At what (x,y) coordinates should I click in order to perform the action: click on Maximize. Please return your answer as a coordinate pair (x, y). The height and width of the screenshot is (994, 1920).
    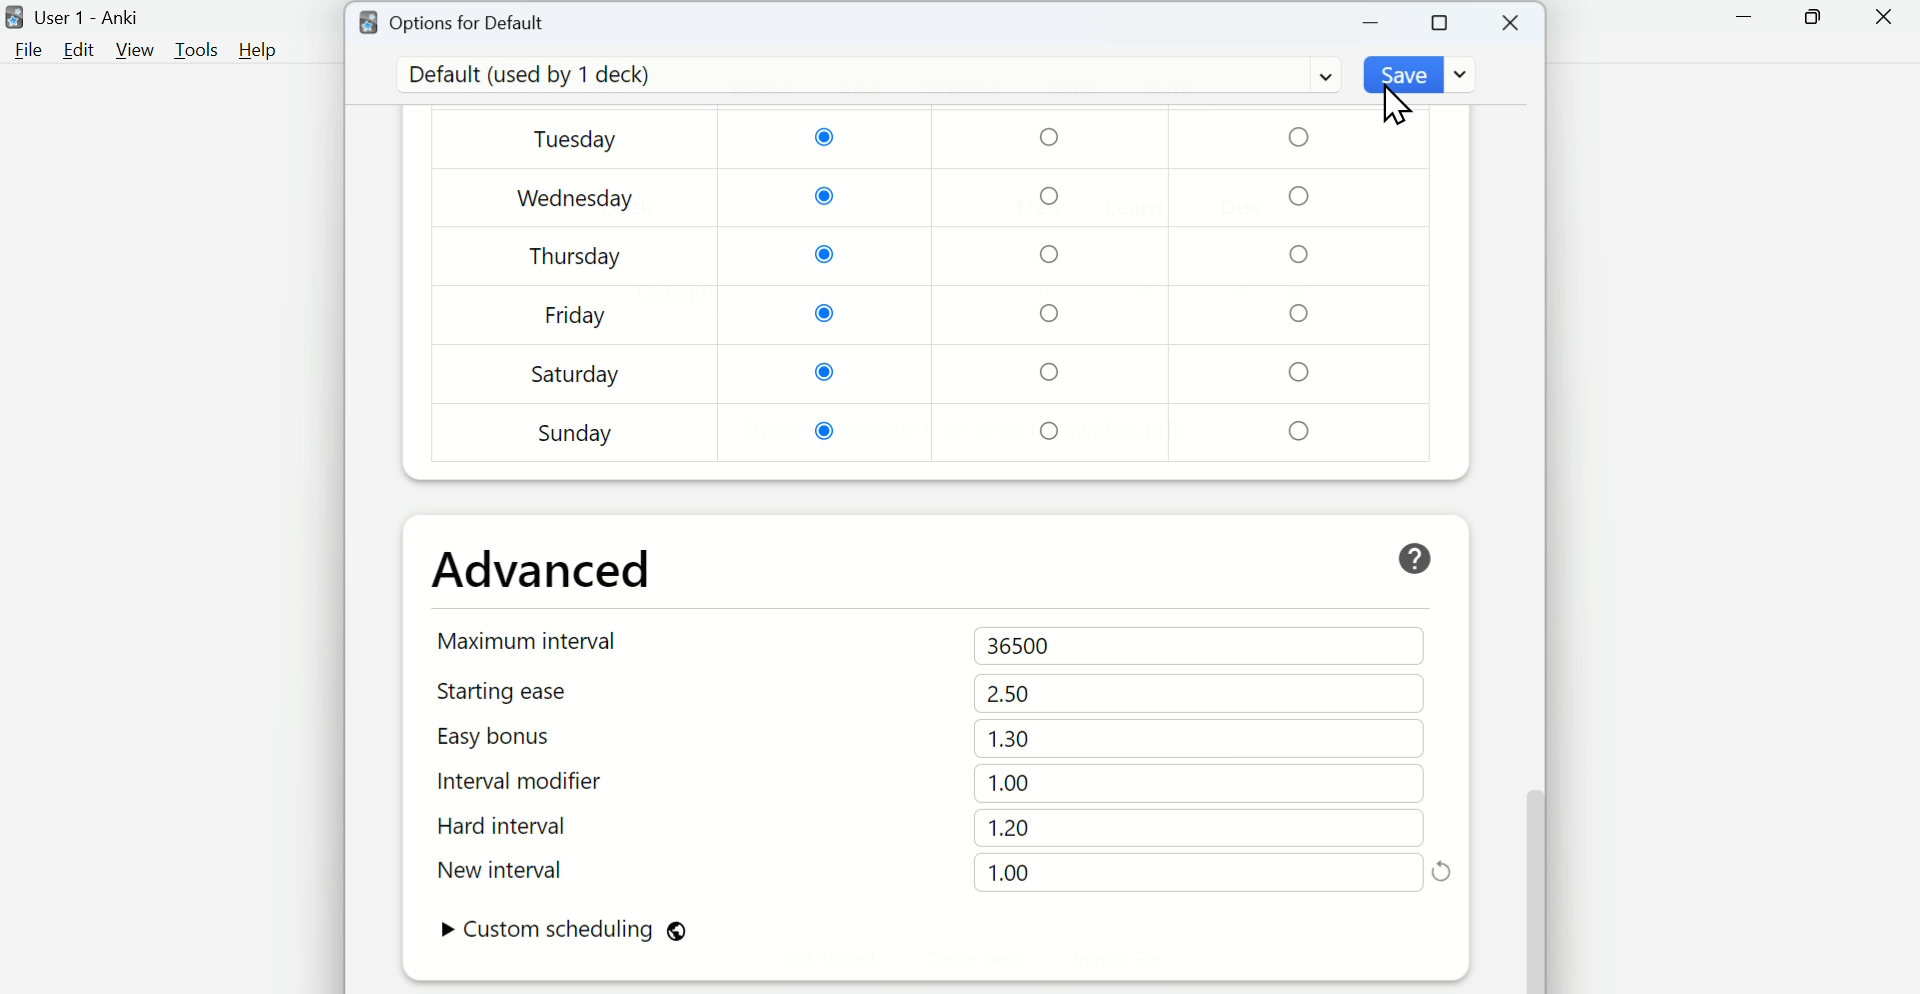
    Looking at the image, I should click on (1441, 21).